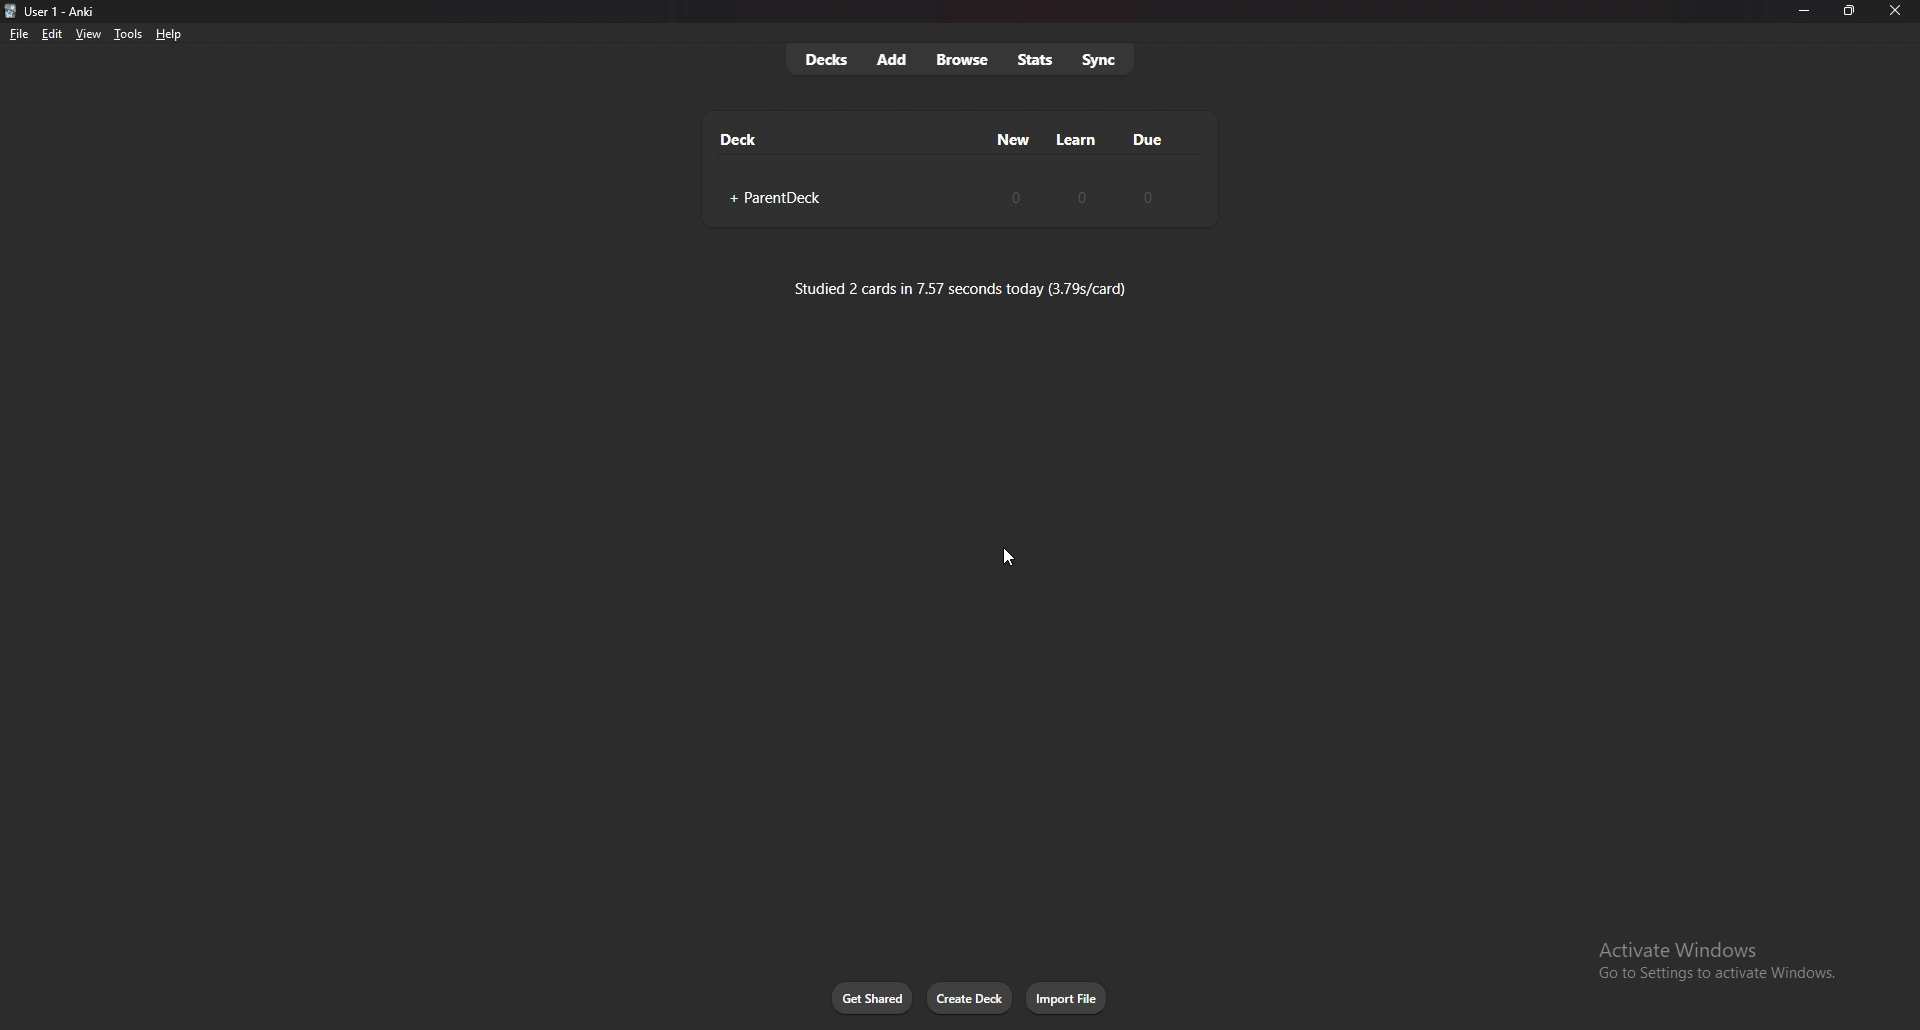 The image size is (1920, 1030). What do you see at coordinates (961, 288) in the screenshot?
I see `studied 2 cards in 7.57 seconds today (3.79s/card)` at bounding box center [961, 288].